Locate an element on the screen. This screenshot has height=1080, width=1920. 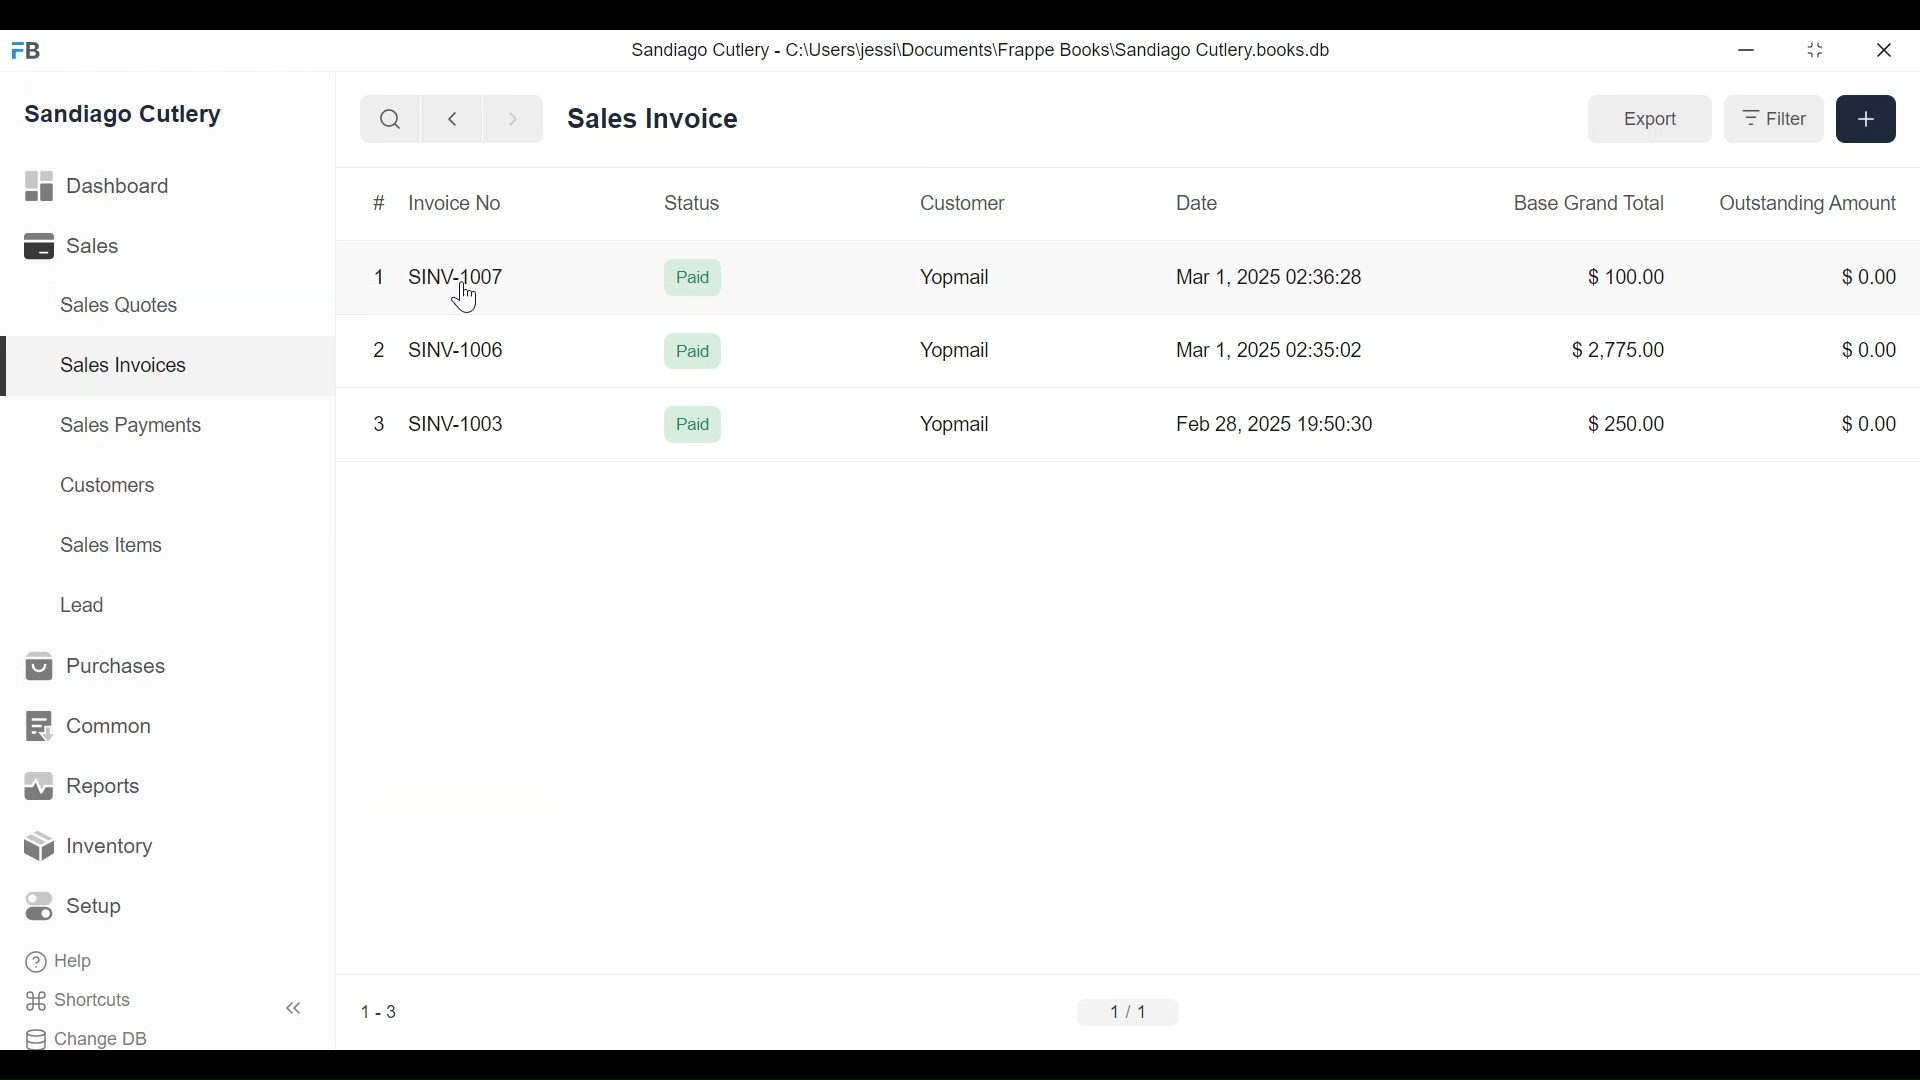
Sandiago Cutlery - C:\Users\jessi\Documents\Frappe Books\Sandiago Cutlery.books.db is located at coordinates (983, 51).